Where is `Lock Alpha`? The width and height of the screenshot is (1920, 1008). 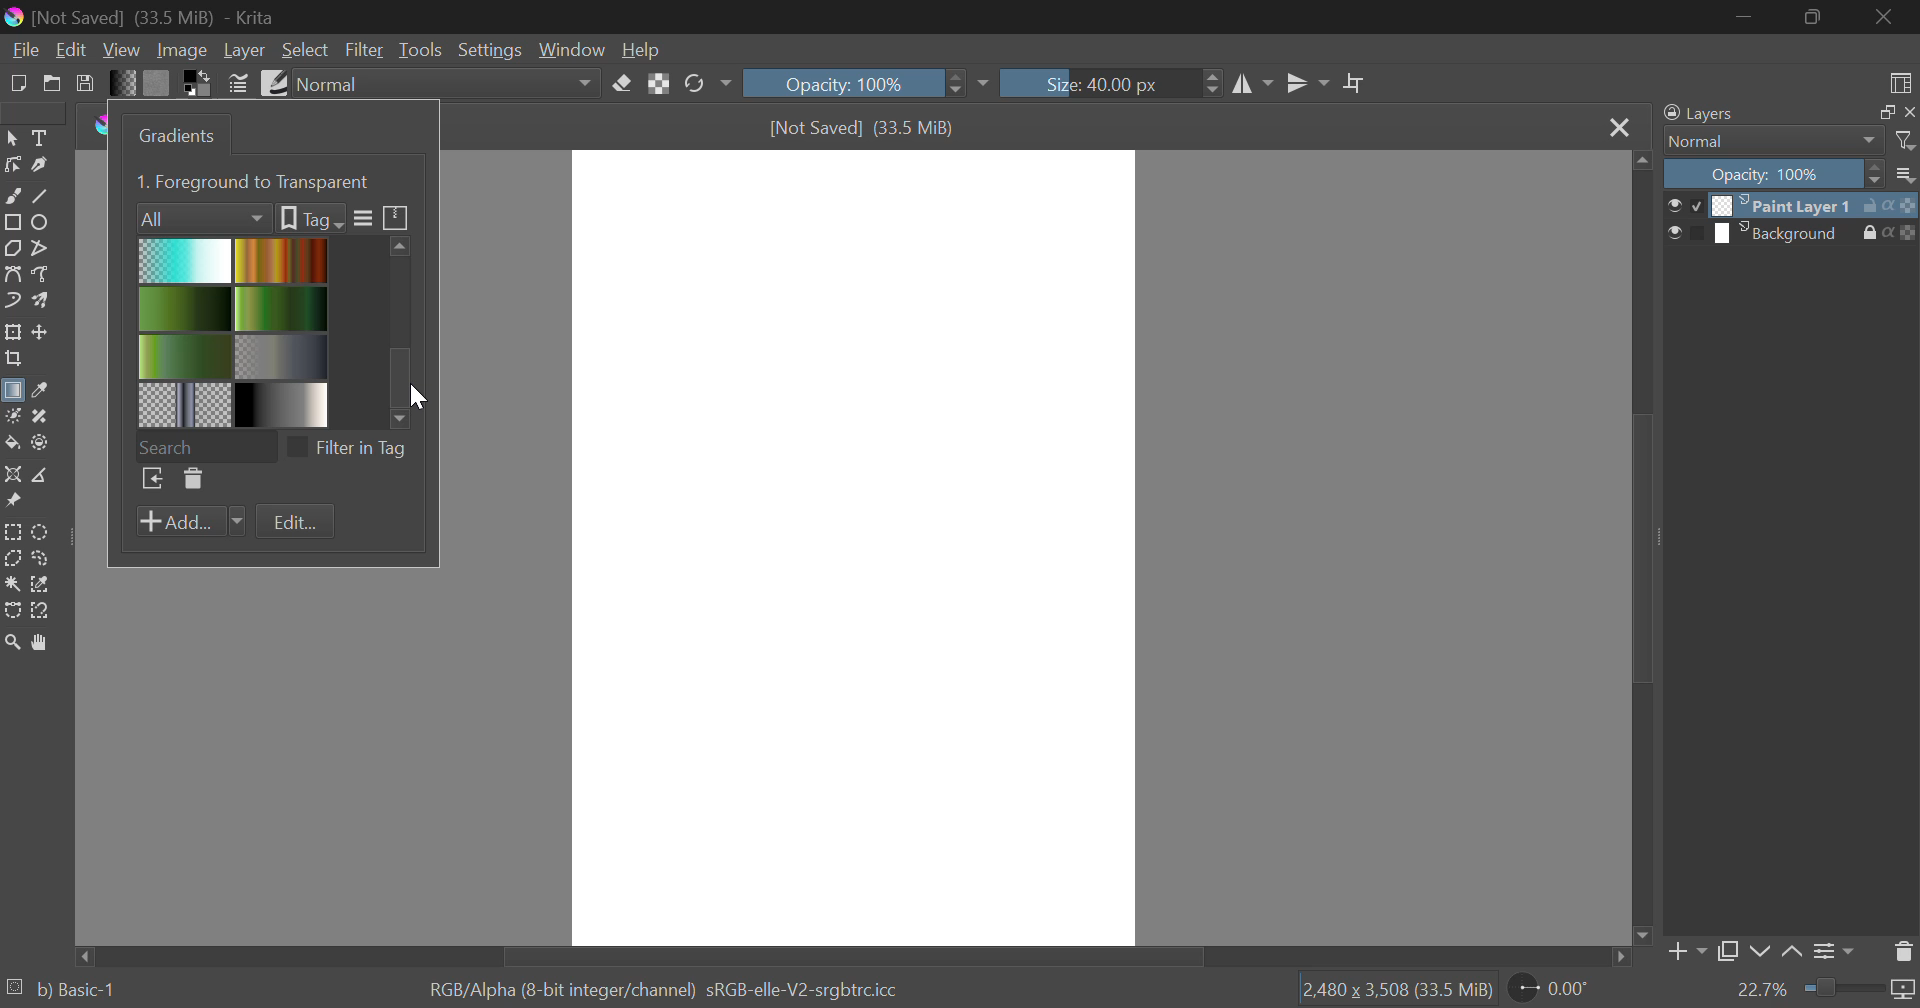 Lock Alpha is located at coordinates (658, 84).